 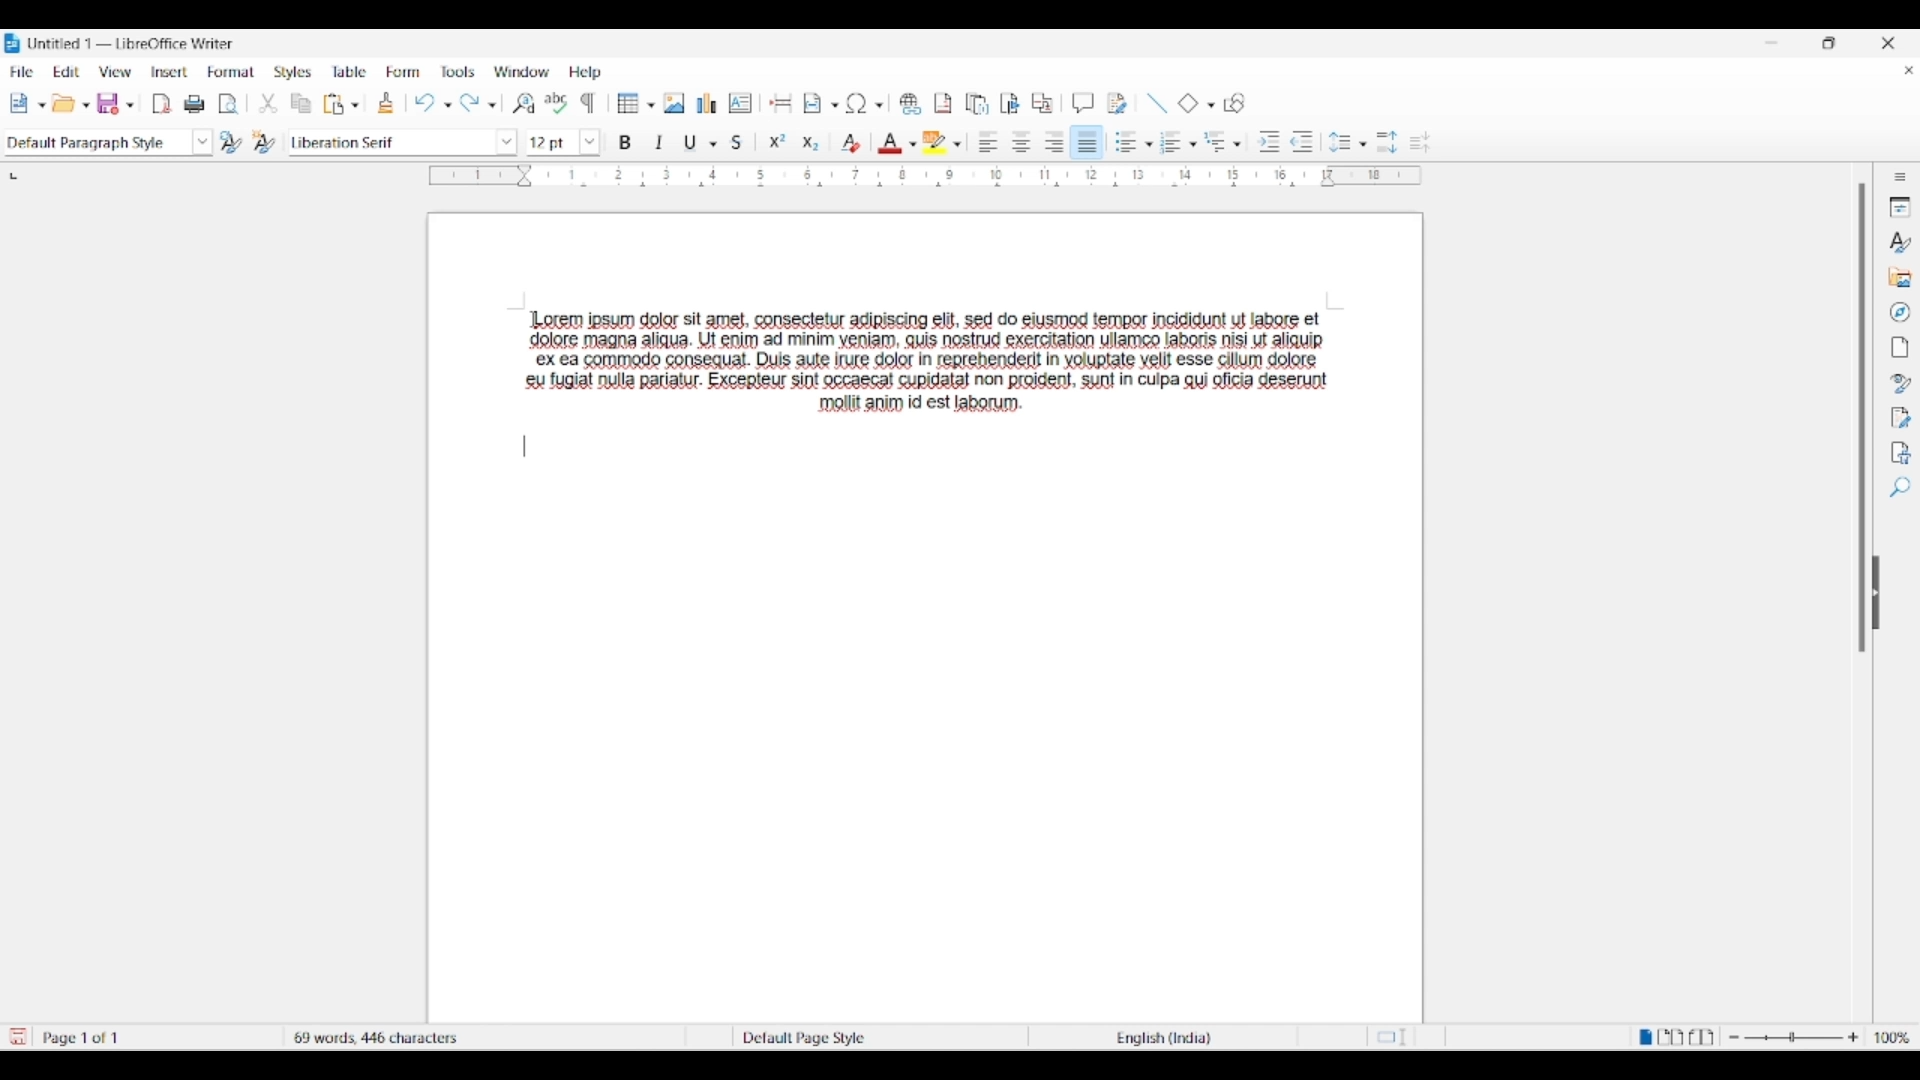 What do you see at coordinates (1853, 1037) in the screenshot?
I see `Zoom in` at bounding box center [1853, 1037].